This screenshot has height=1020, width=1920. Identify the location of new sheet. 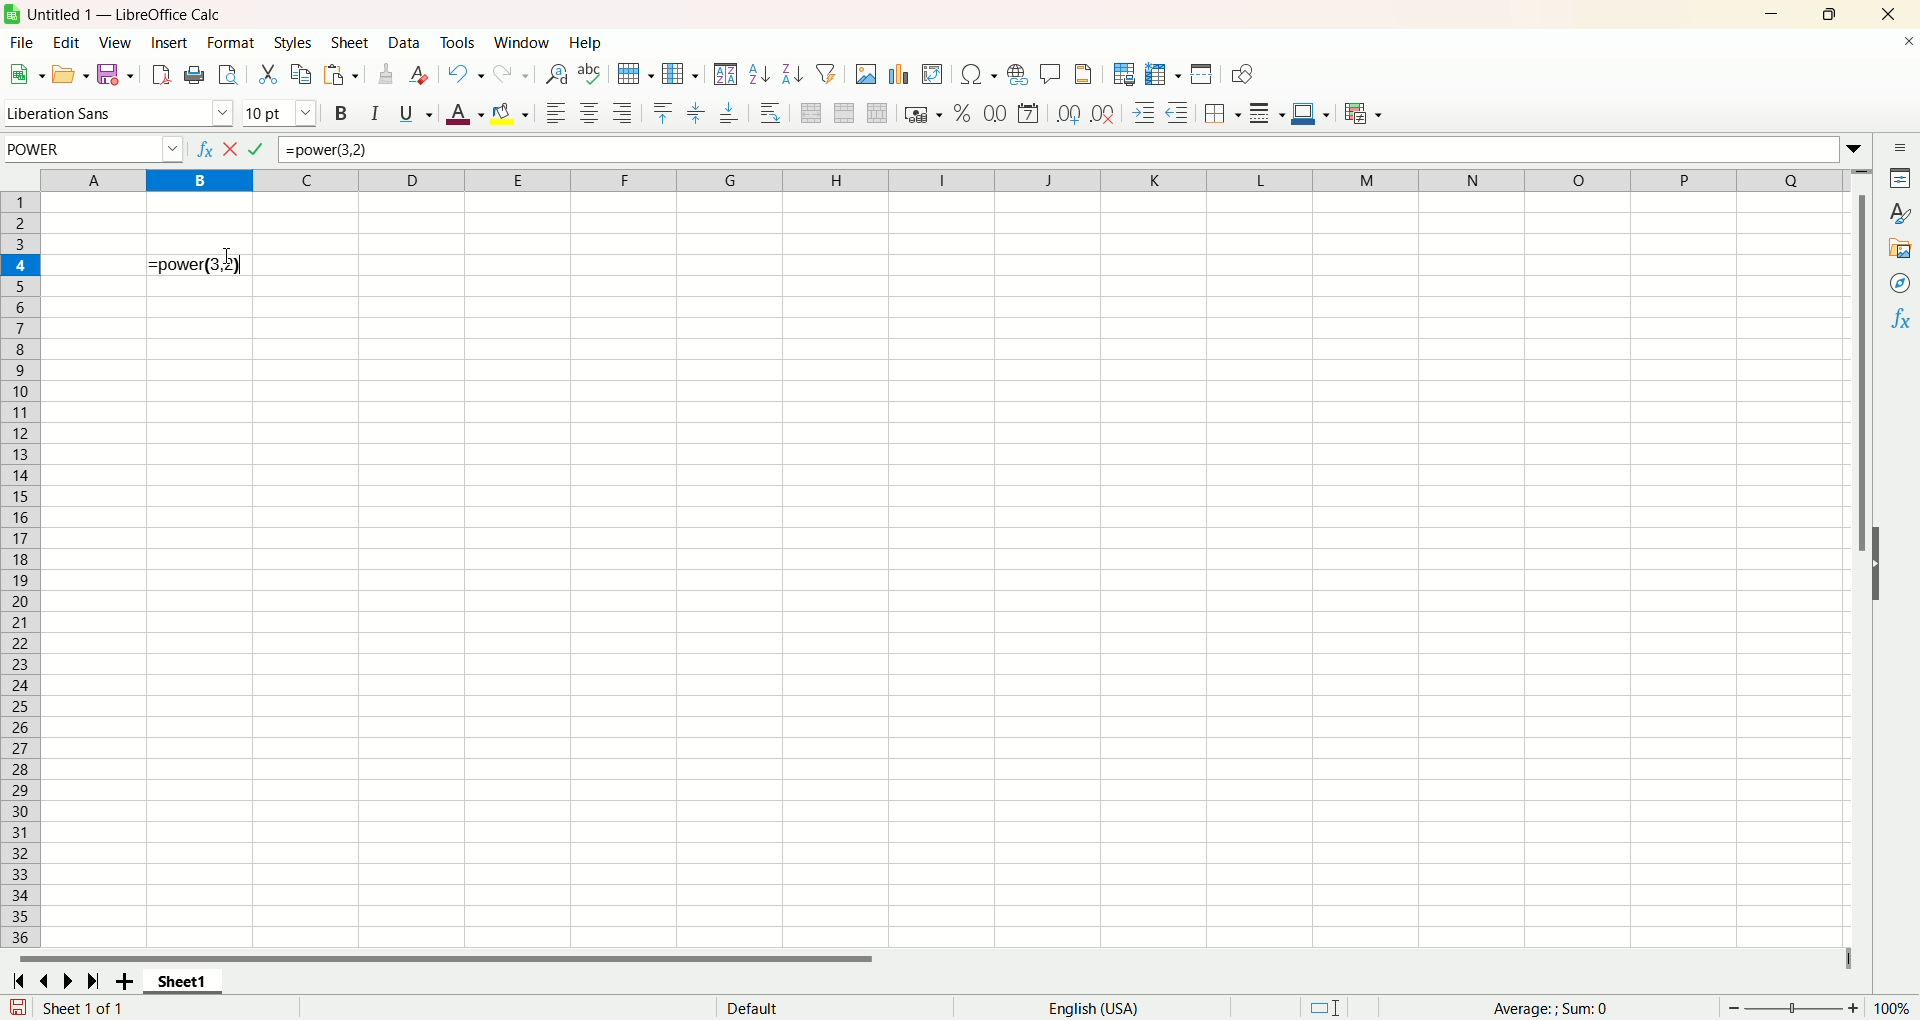
(128, 981).